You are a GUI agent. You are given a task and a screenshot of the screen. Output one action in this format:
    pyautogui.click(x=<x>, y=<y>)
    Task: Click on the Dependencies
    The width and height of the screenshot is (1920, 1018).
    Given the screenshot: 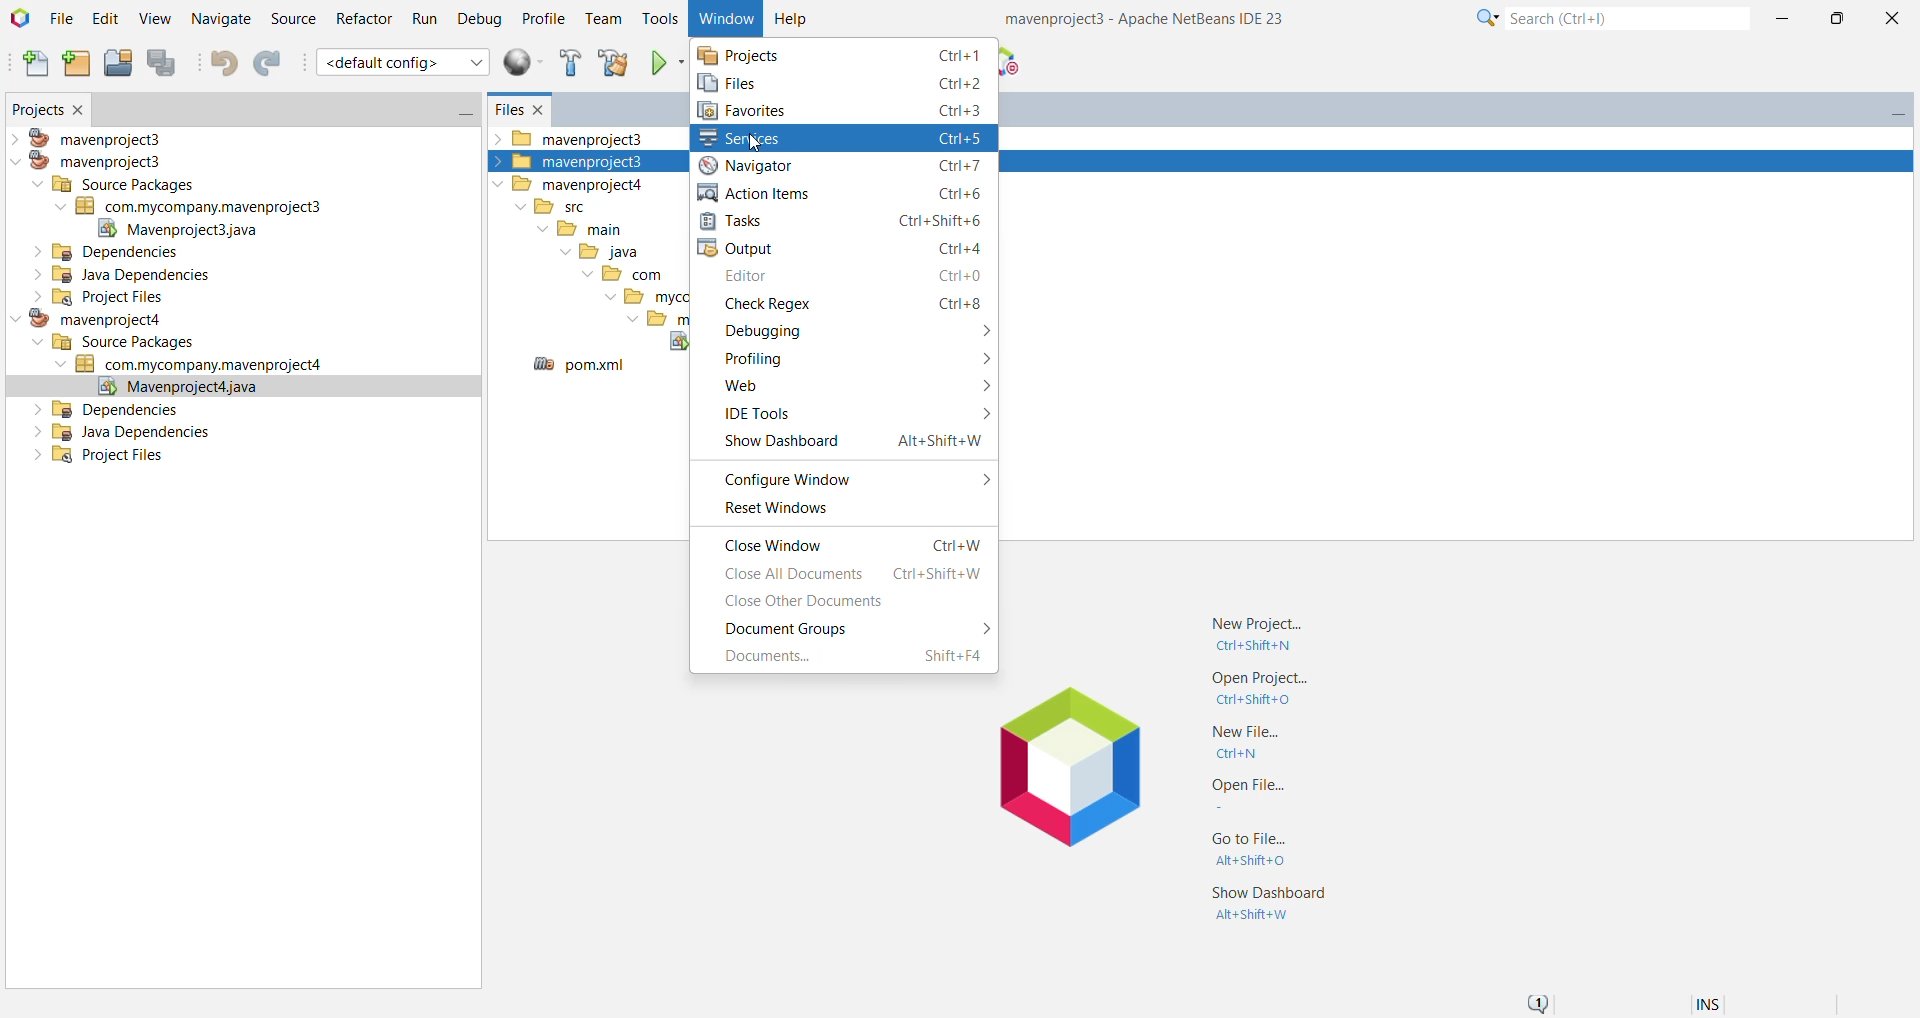 What is the action you would take?
    pyautogui.click(x=108, y=410)
    